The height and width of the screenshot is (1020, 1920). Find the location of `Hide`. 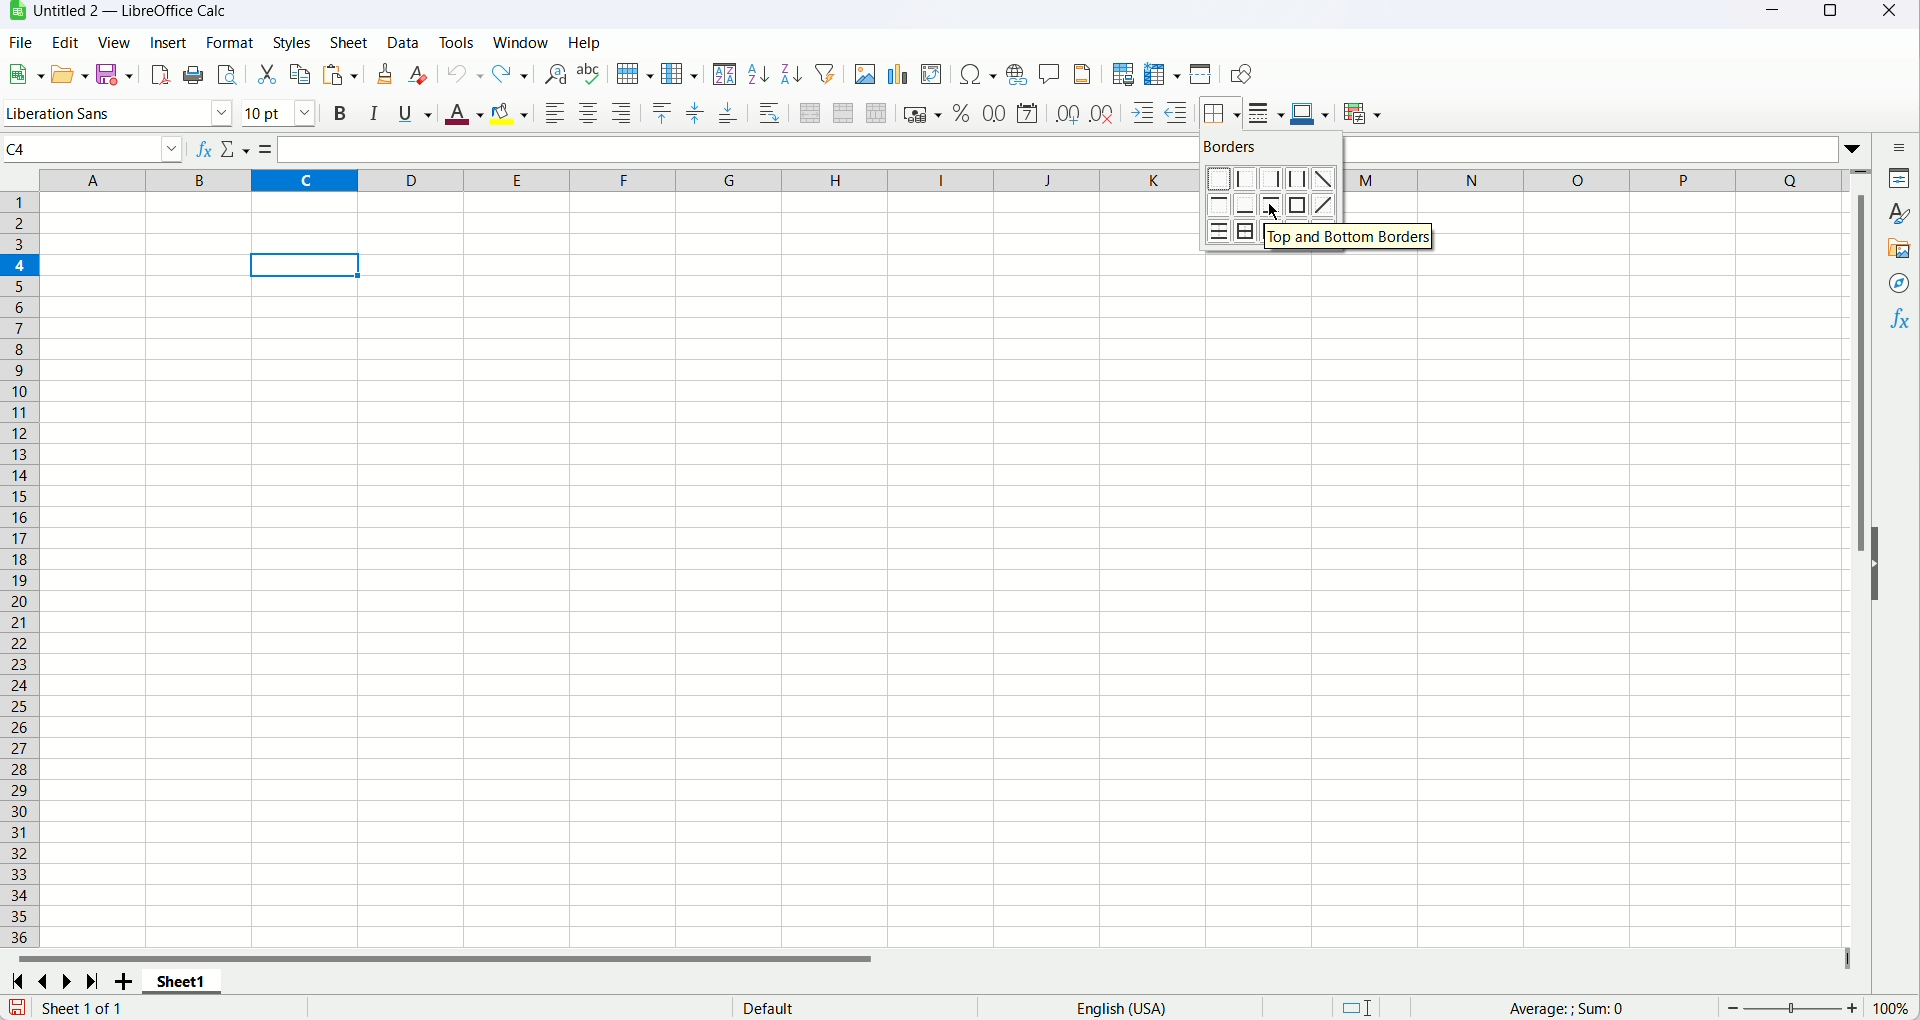

Hide is located at coordinates (1883, 576).